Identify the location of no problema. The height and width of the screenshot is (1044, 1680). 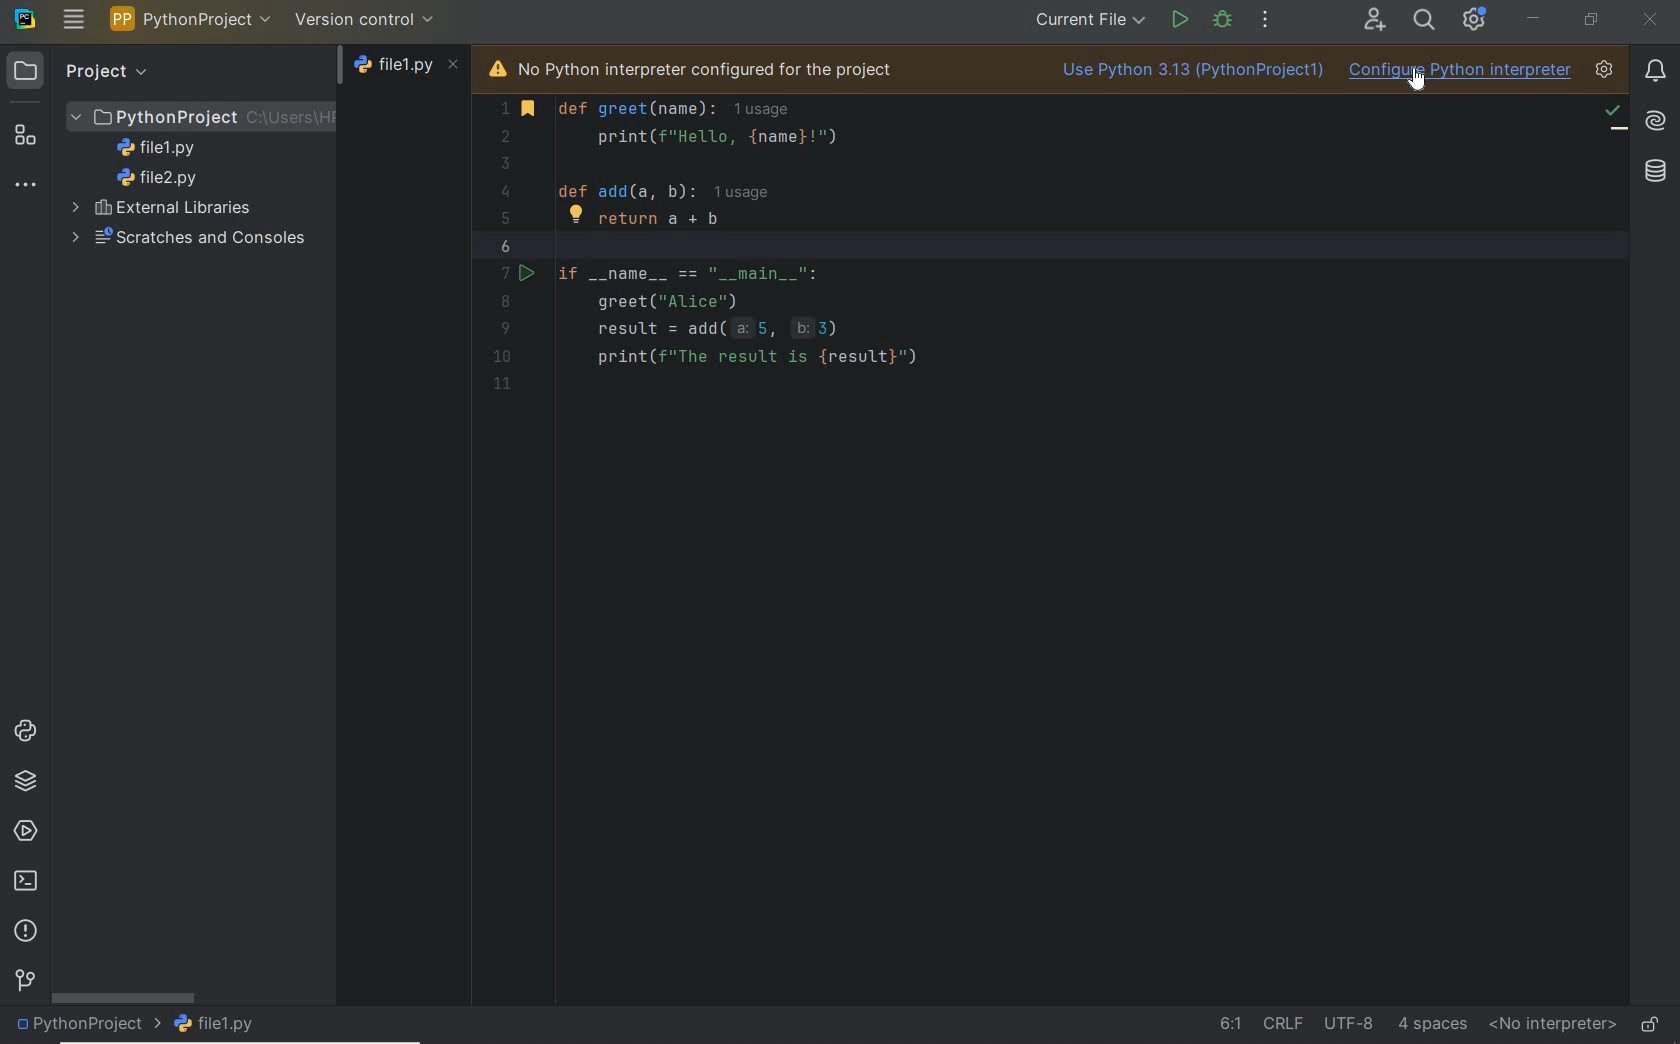
(1614, 115).